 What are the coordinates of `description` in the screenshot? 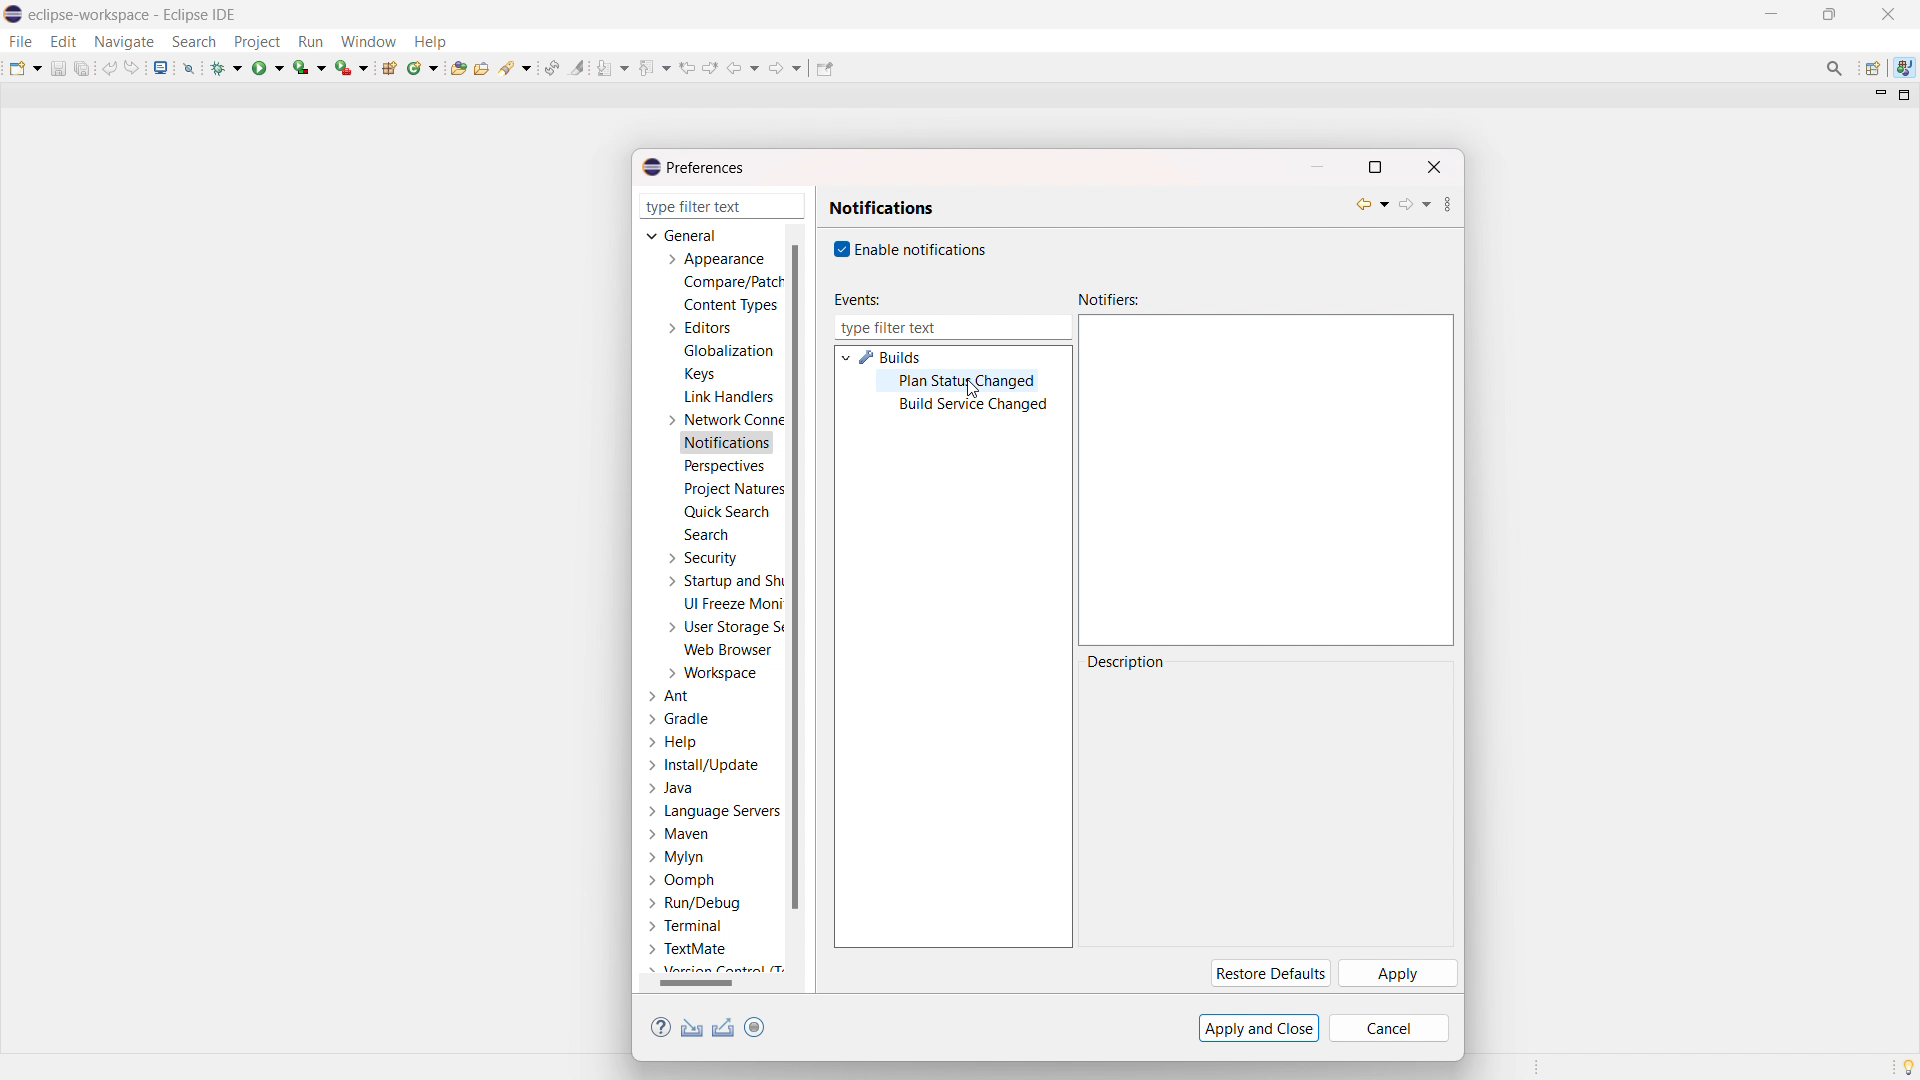 It's located at (1128, 662).